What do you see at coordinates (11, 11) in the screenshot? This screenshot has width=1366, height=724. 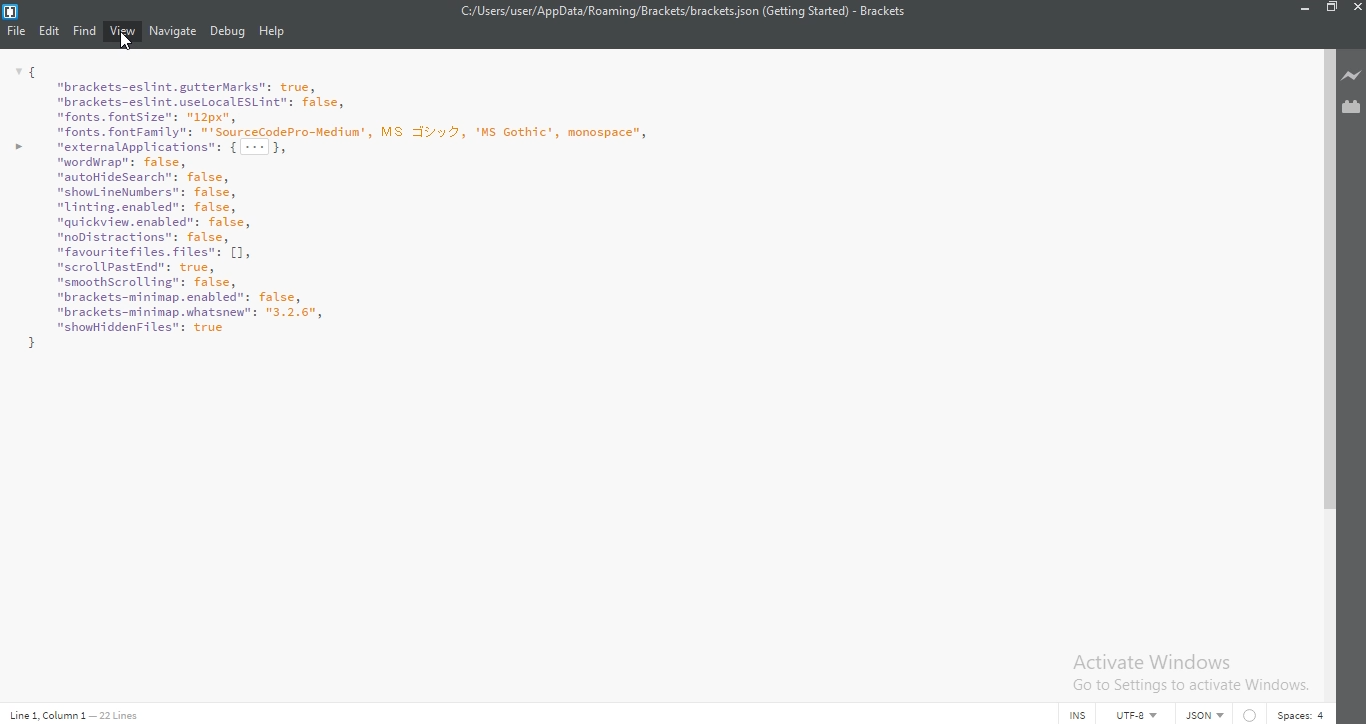 I see `Logo` at bounding box center [11, 11].